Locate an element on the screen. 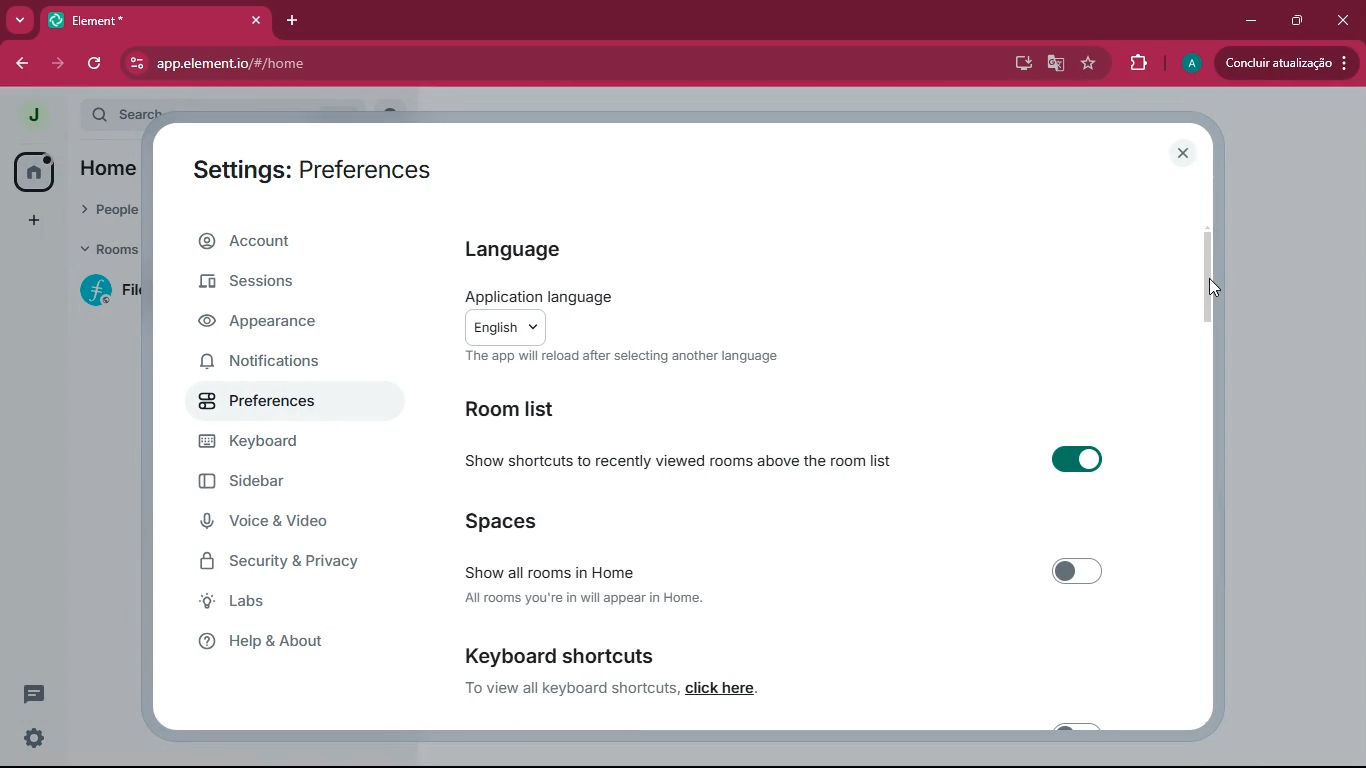 This screenshot has width=1366, height=768. desktop is located at coordinates (1022, 65).